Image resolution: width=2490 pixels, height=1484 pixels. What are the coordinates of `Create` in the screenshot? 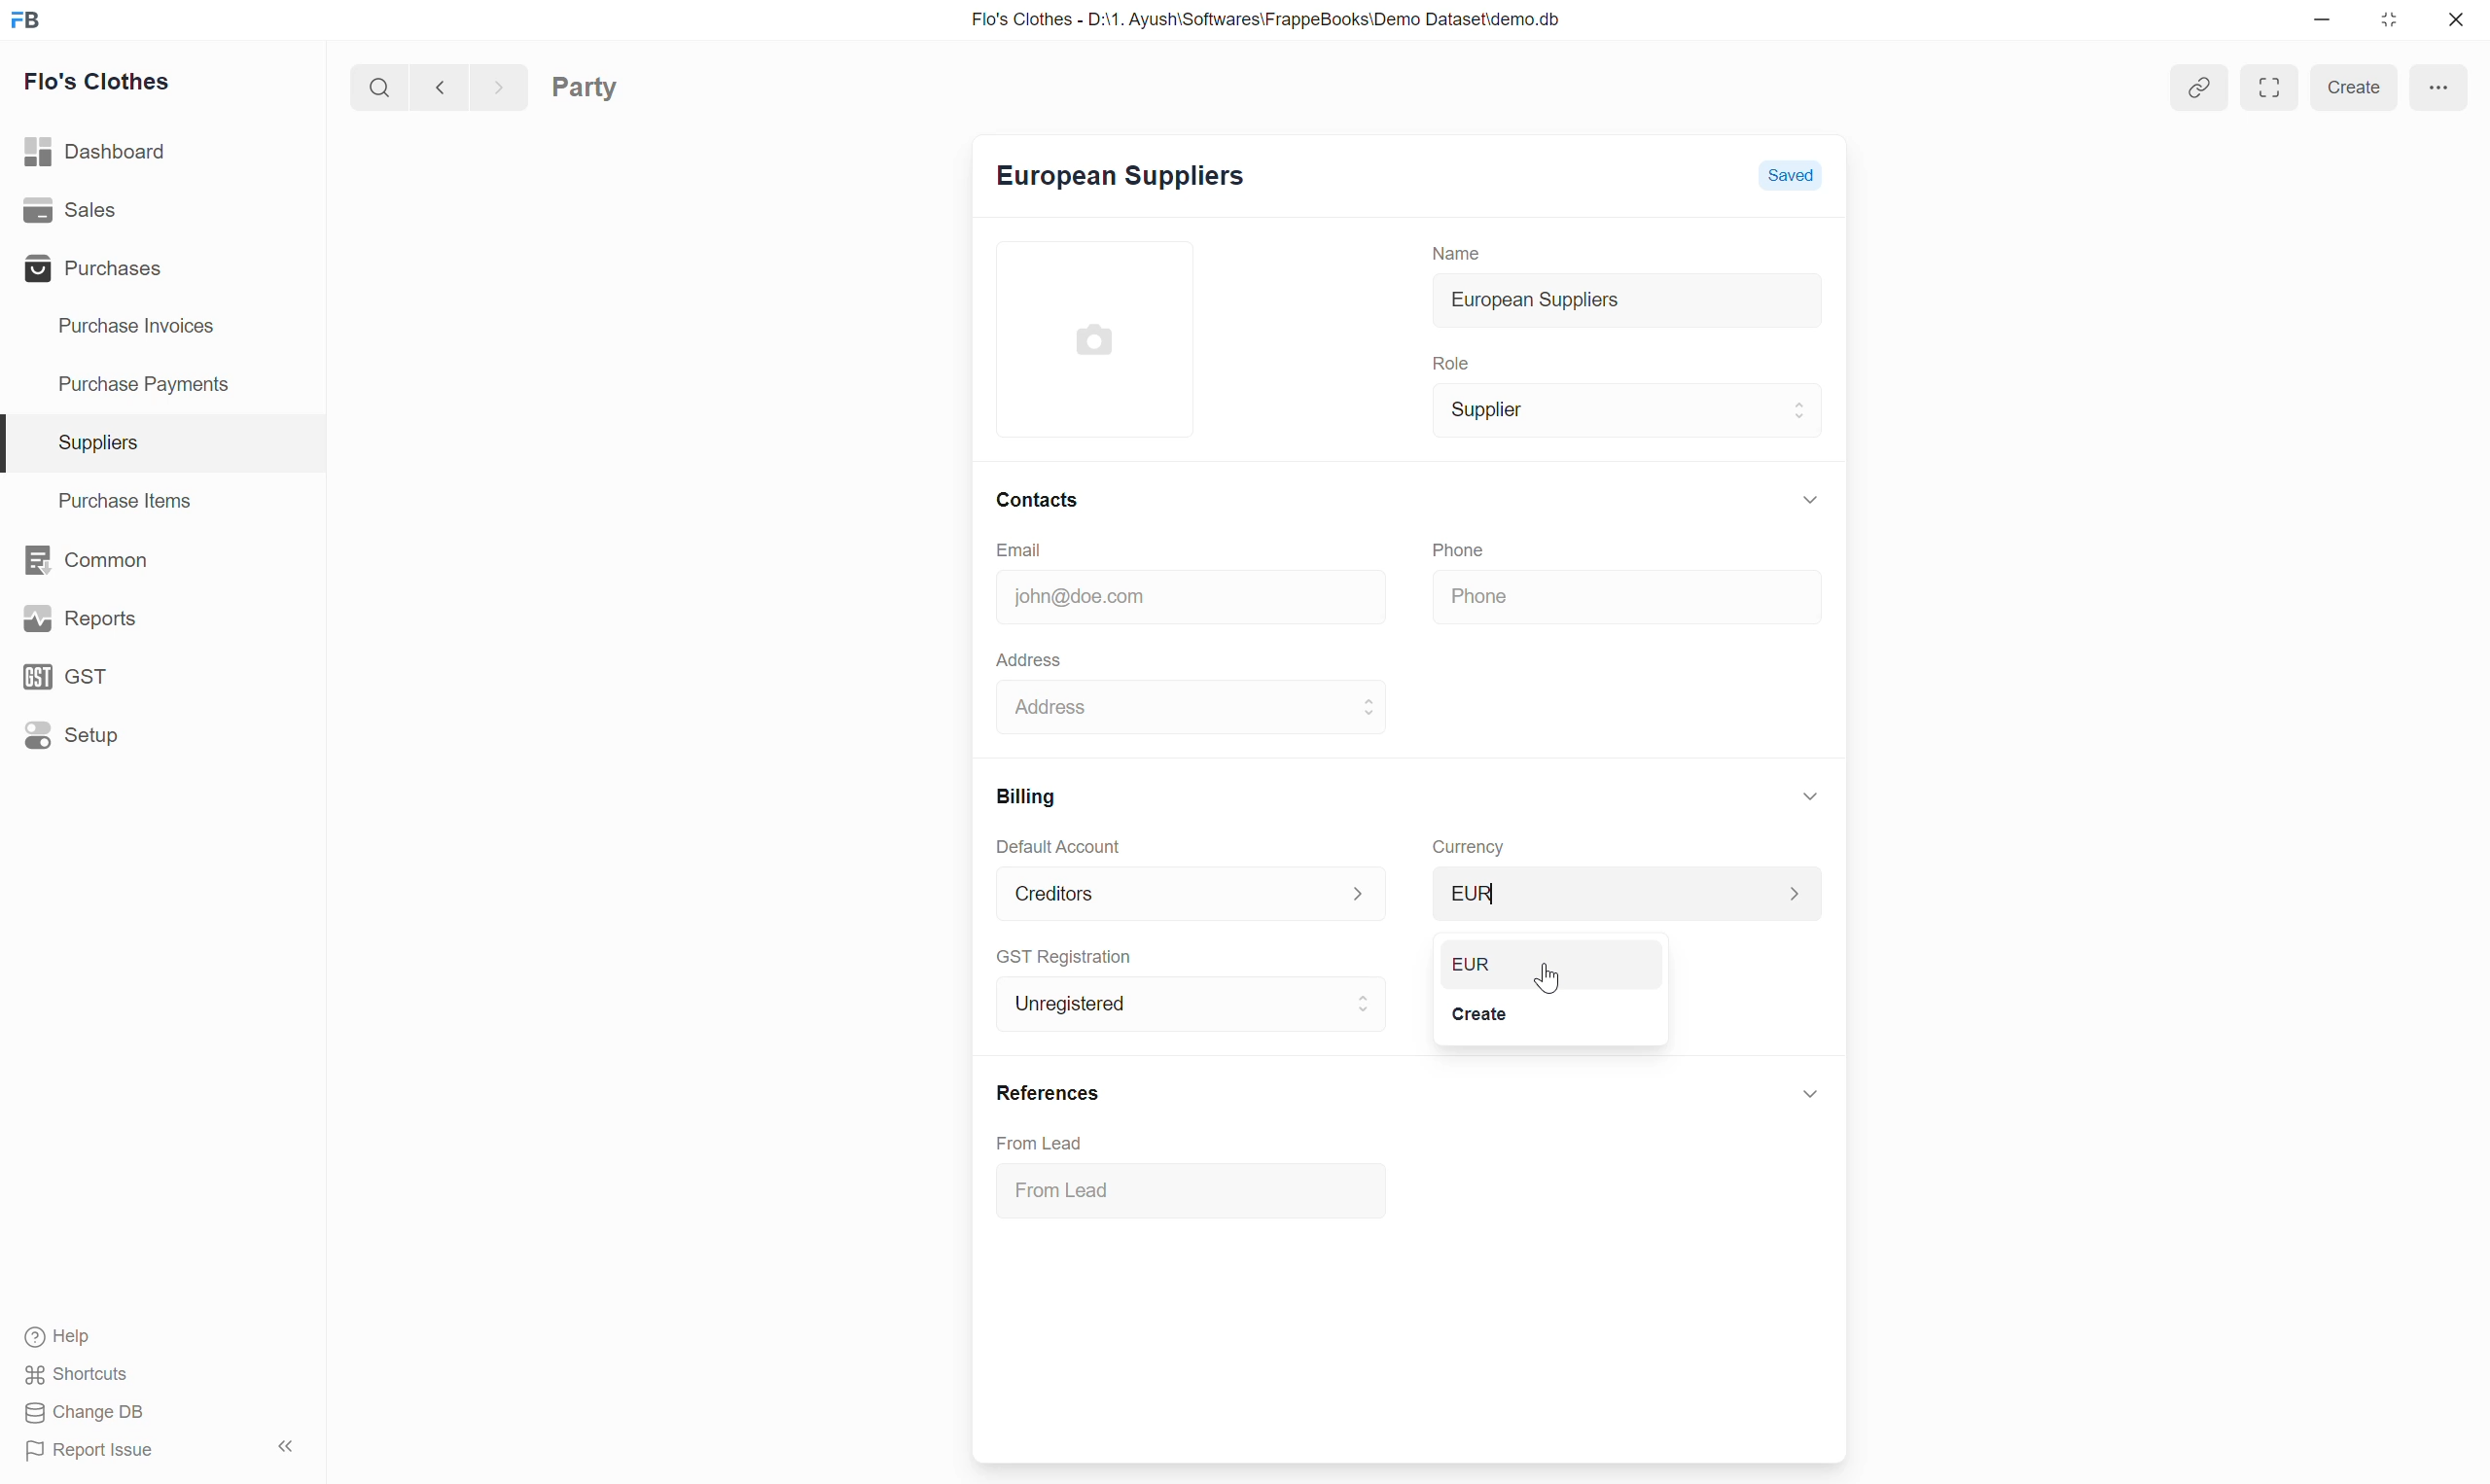 It's located at (1485, 1014).